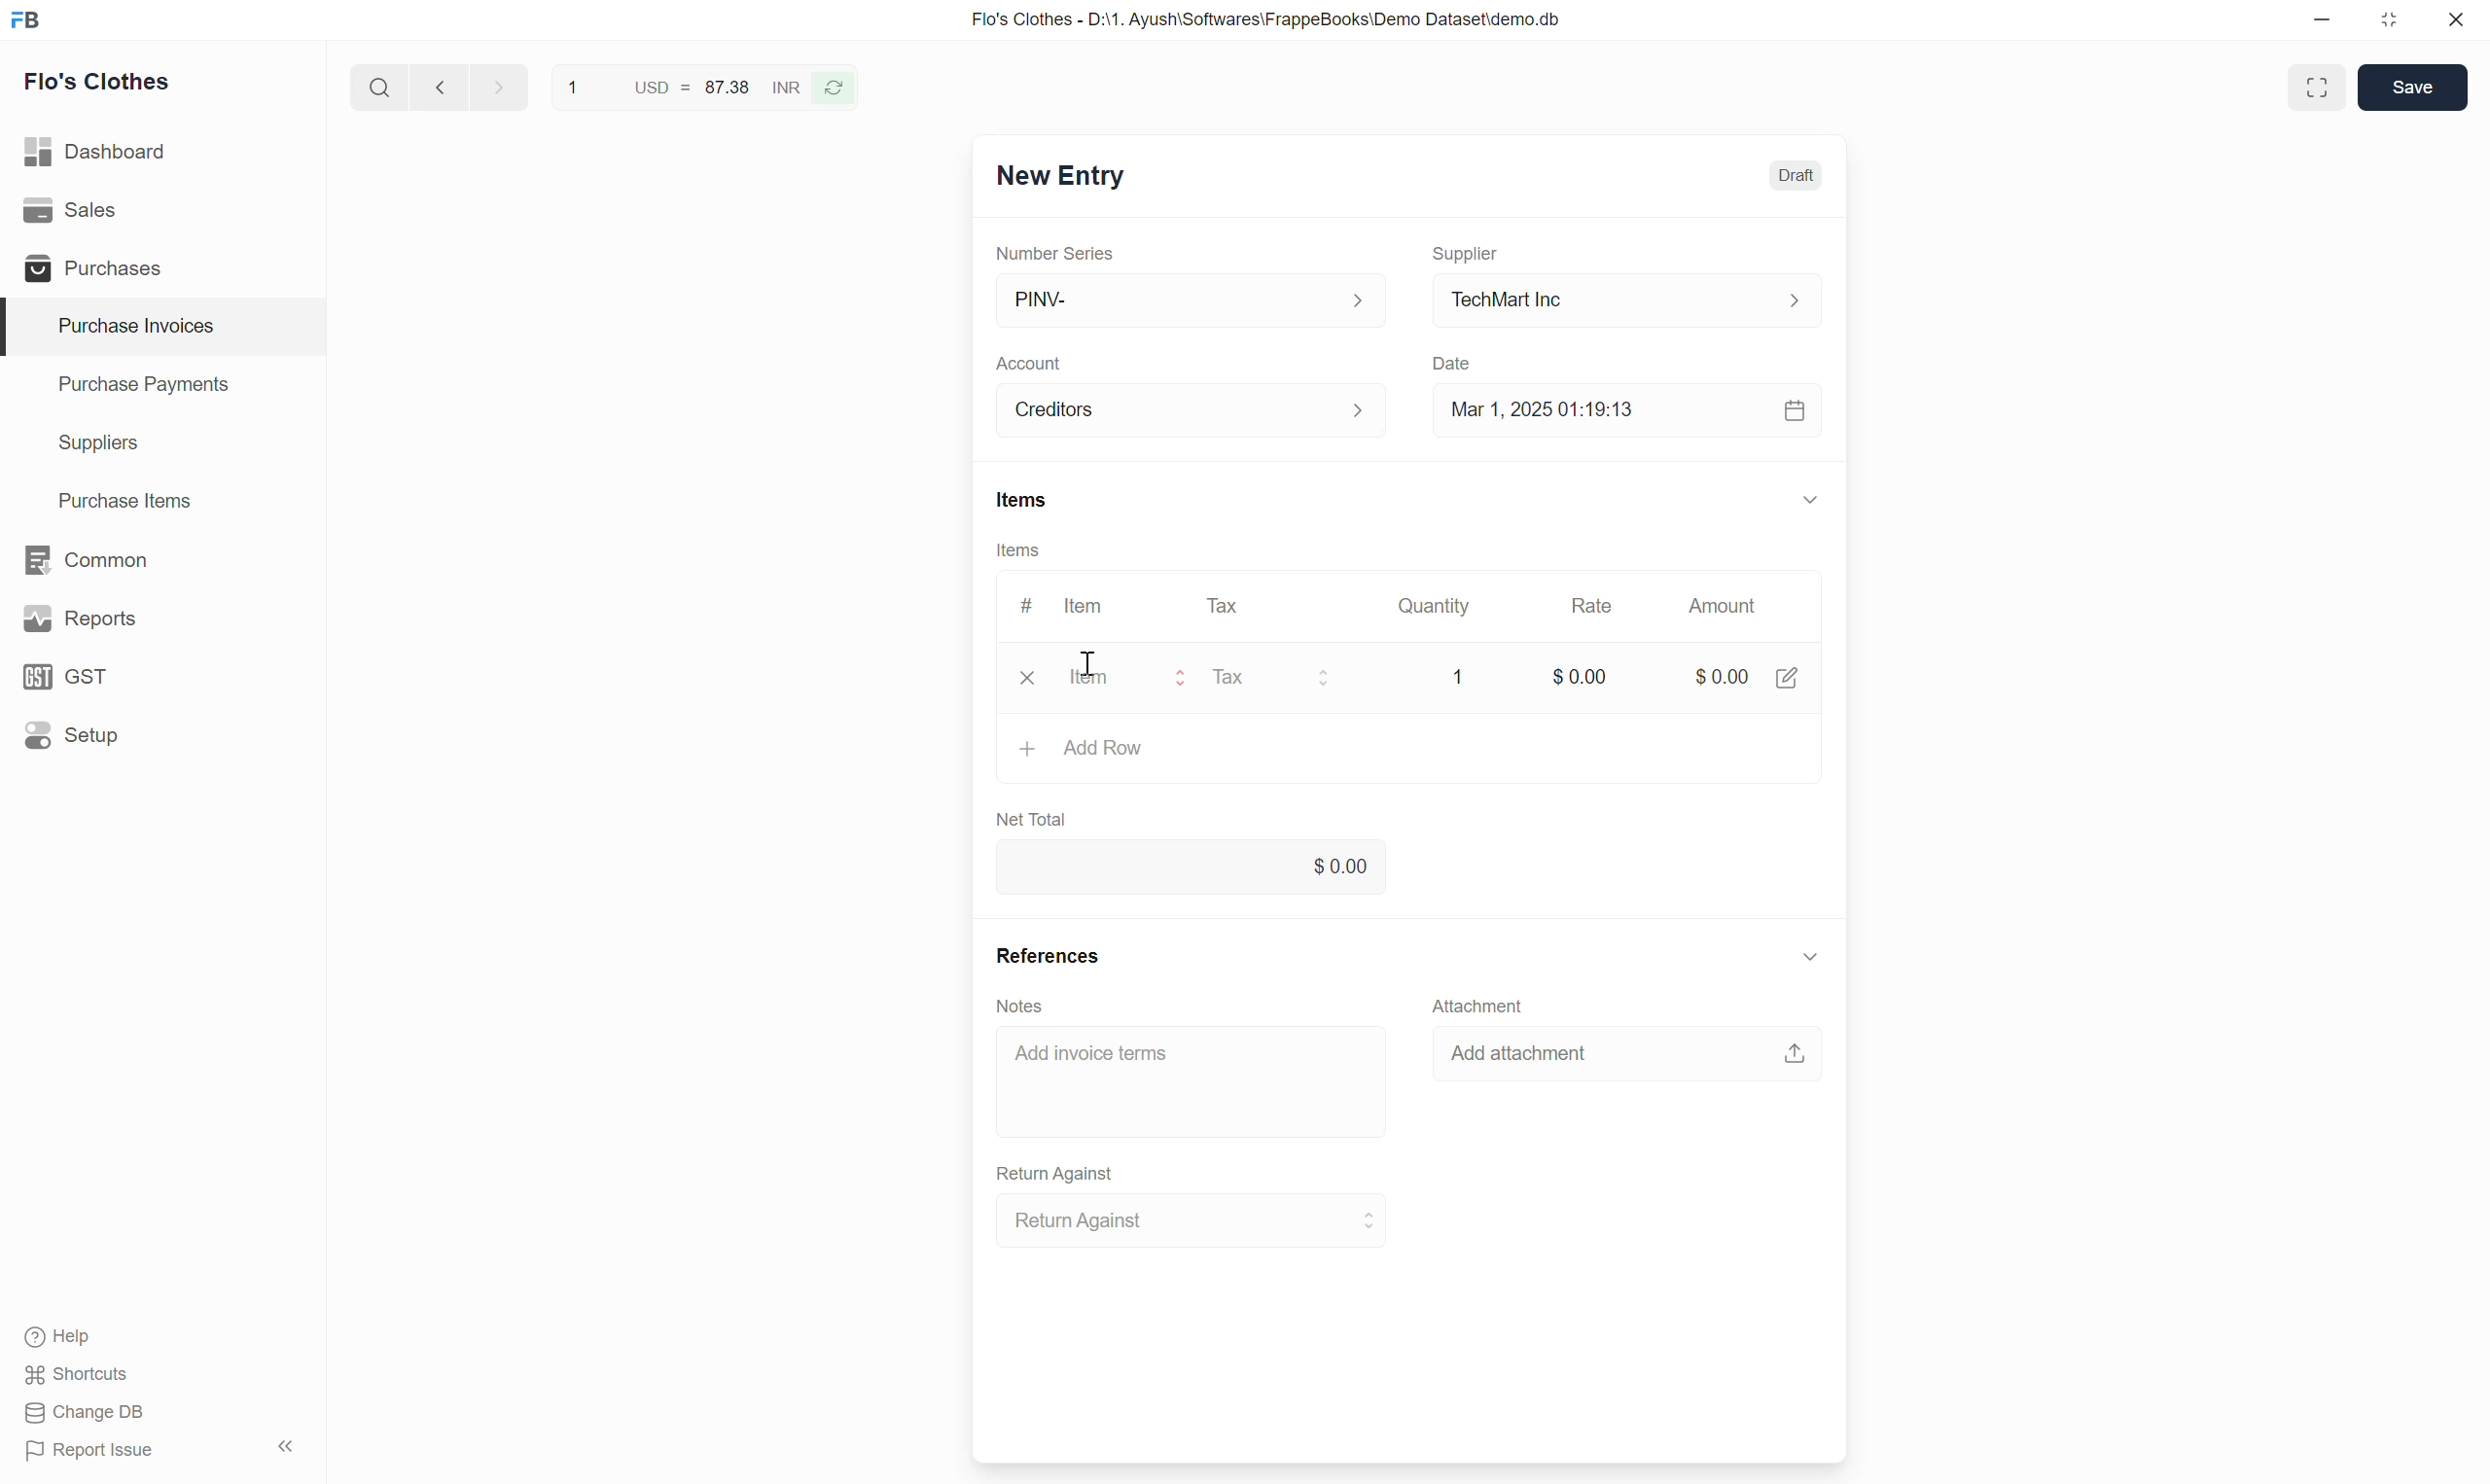  Describe the element at coordinates (1088, 609) in the screenshot. I see `ltem` at that location.